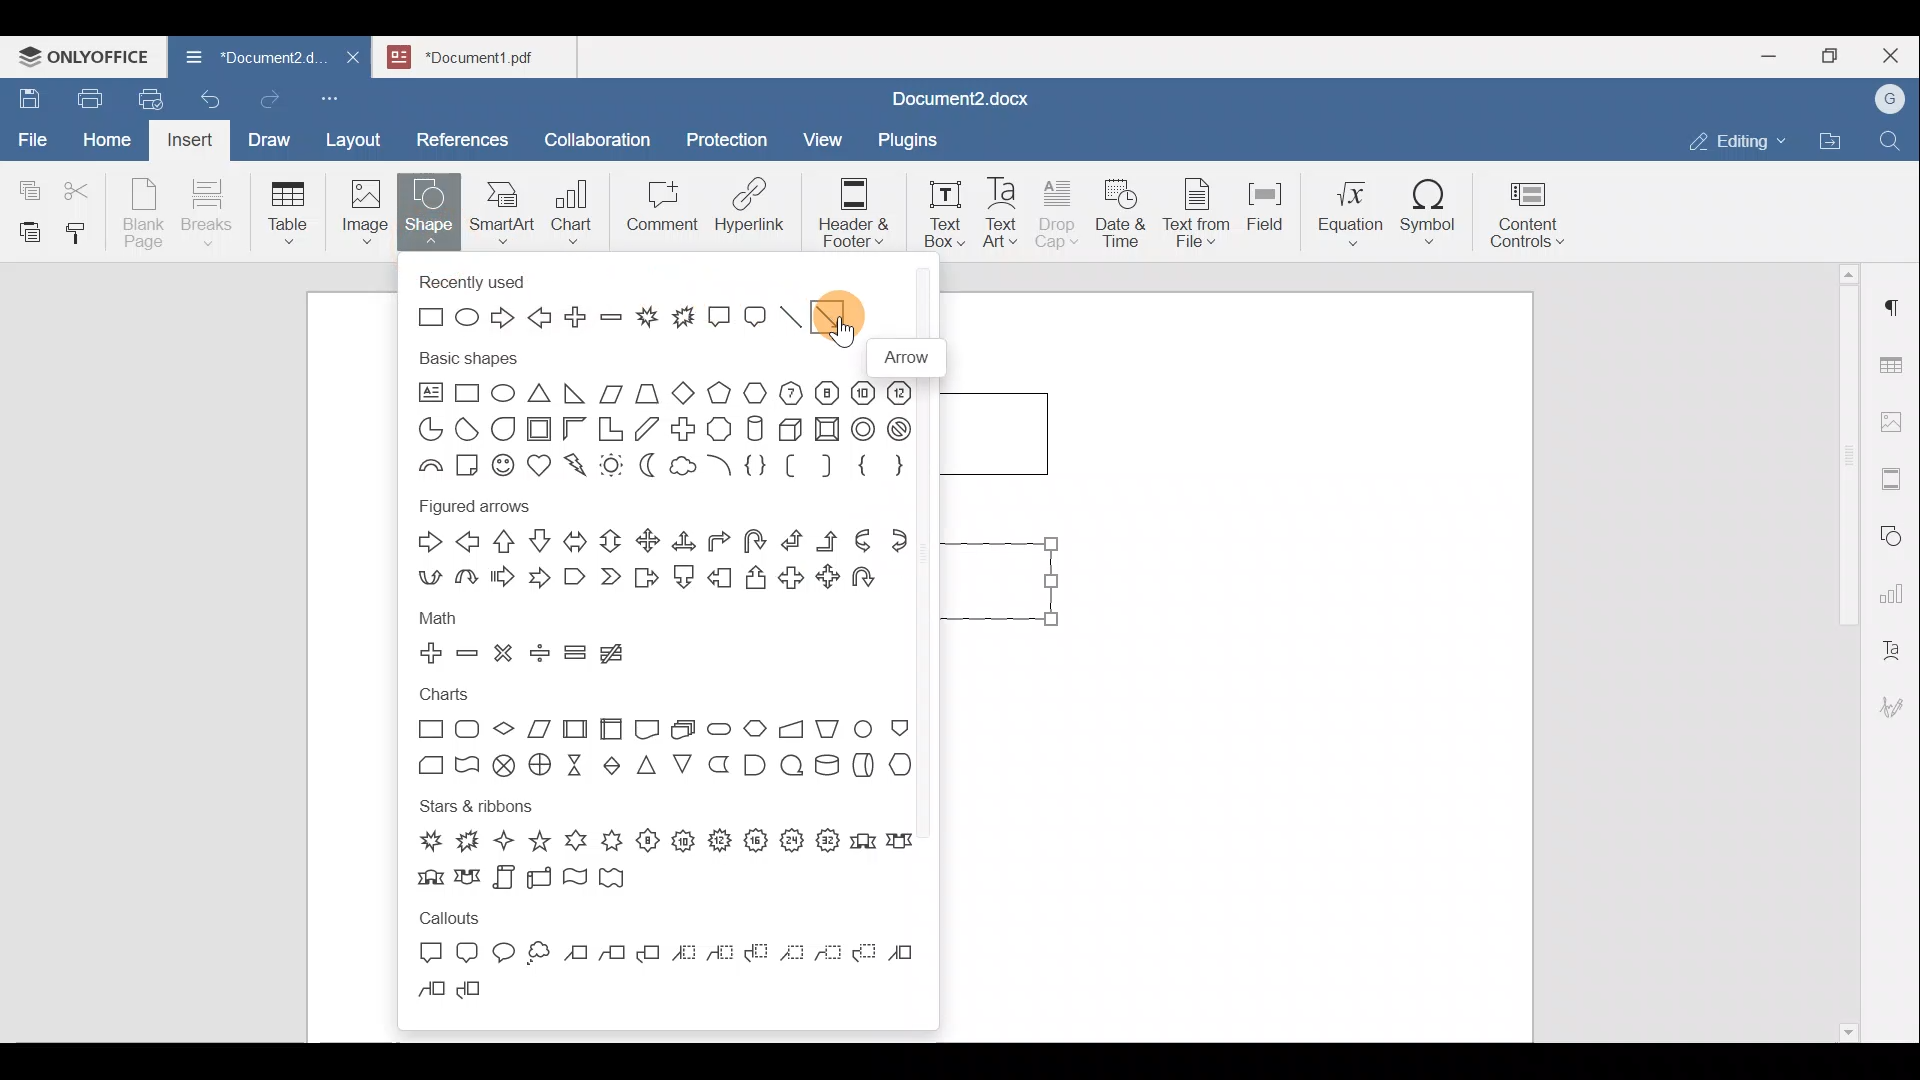 The height and width of the screenshot is (1080, 1920). I want to click on Document name, so click(956, 101).